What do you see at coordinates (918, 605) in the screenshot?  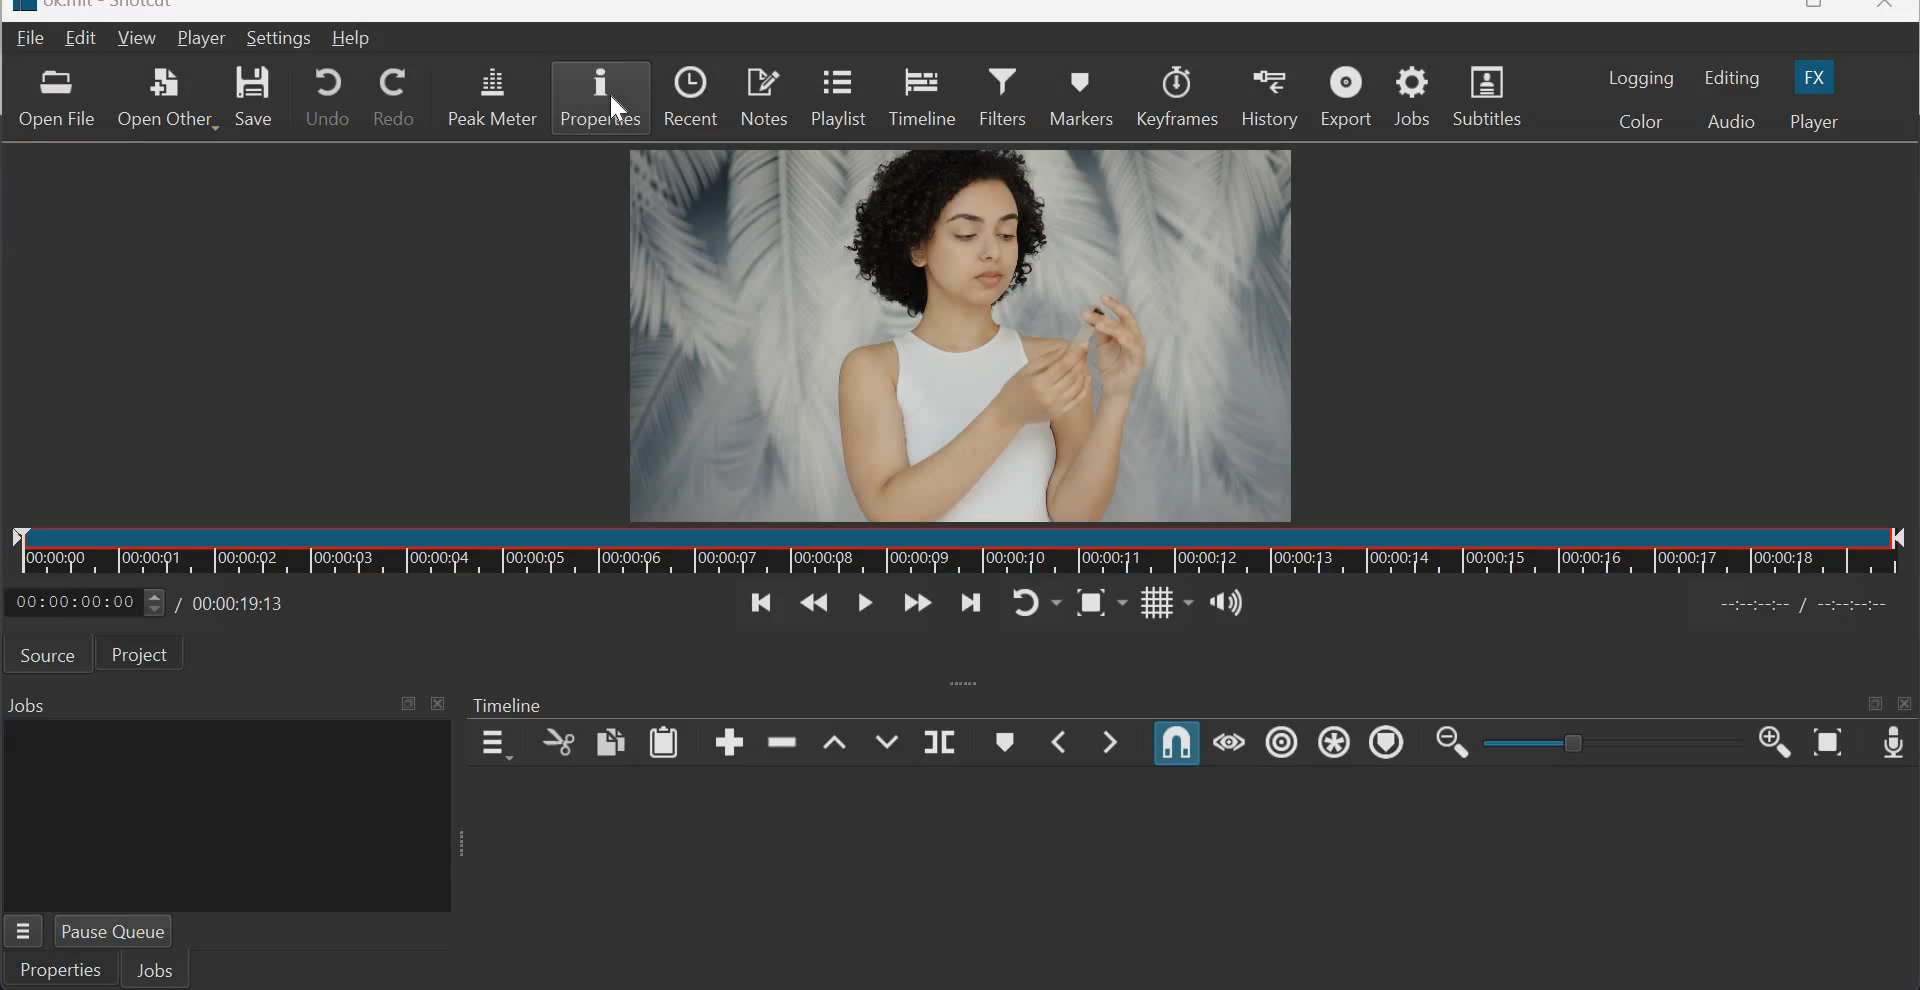 I see `Play quickly forwards` at bounding box center [918, 605].